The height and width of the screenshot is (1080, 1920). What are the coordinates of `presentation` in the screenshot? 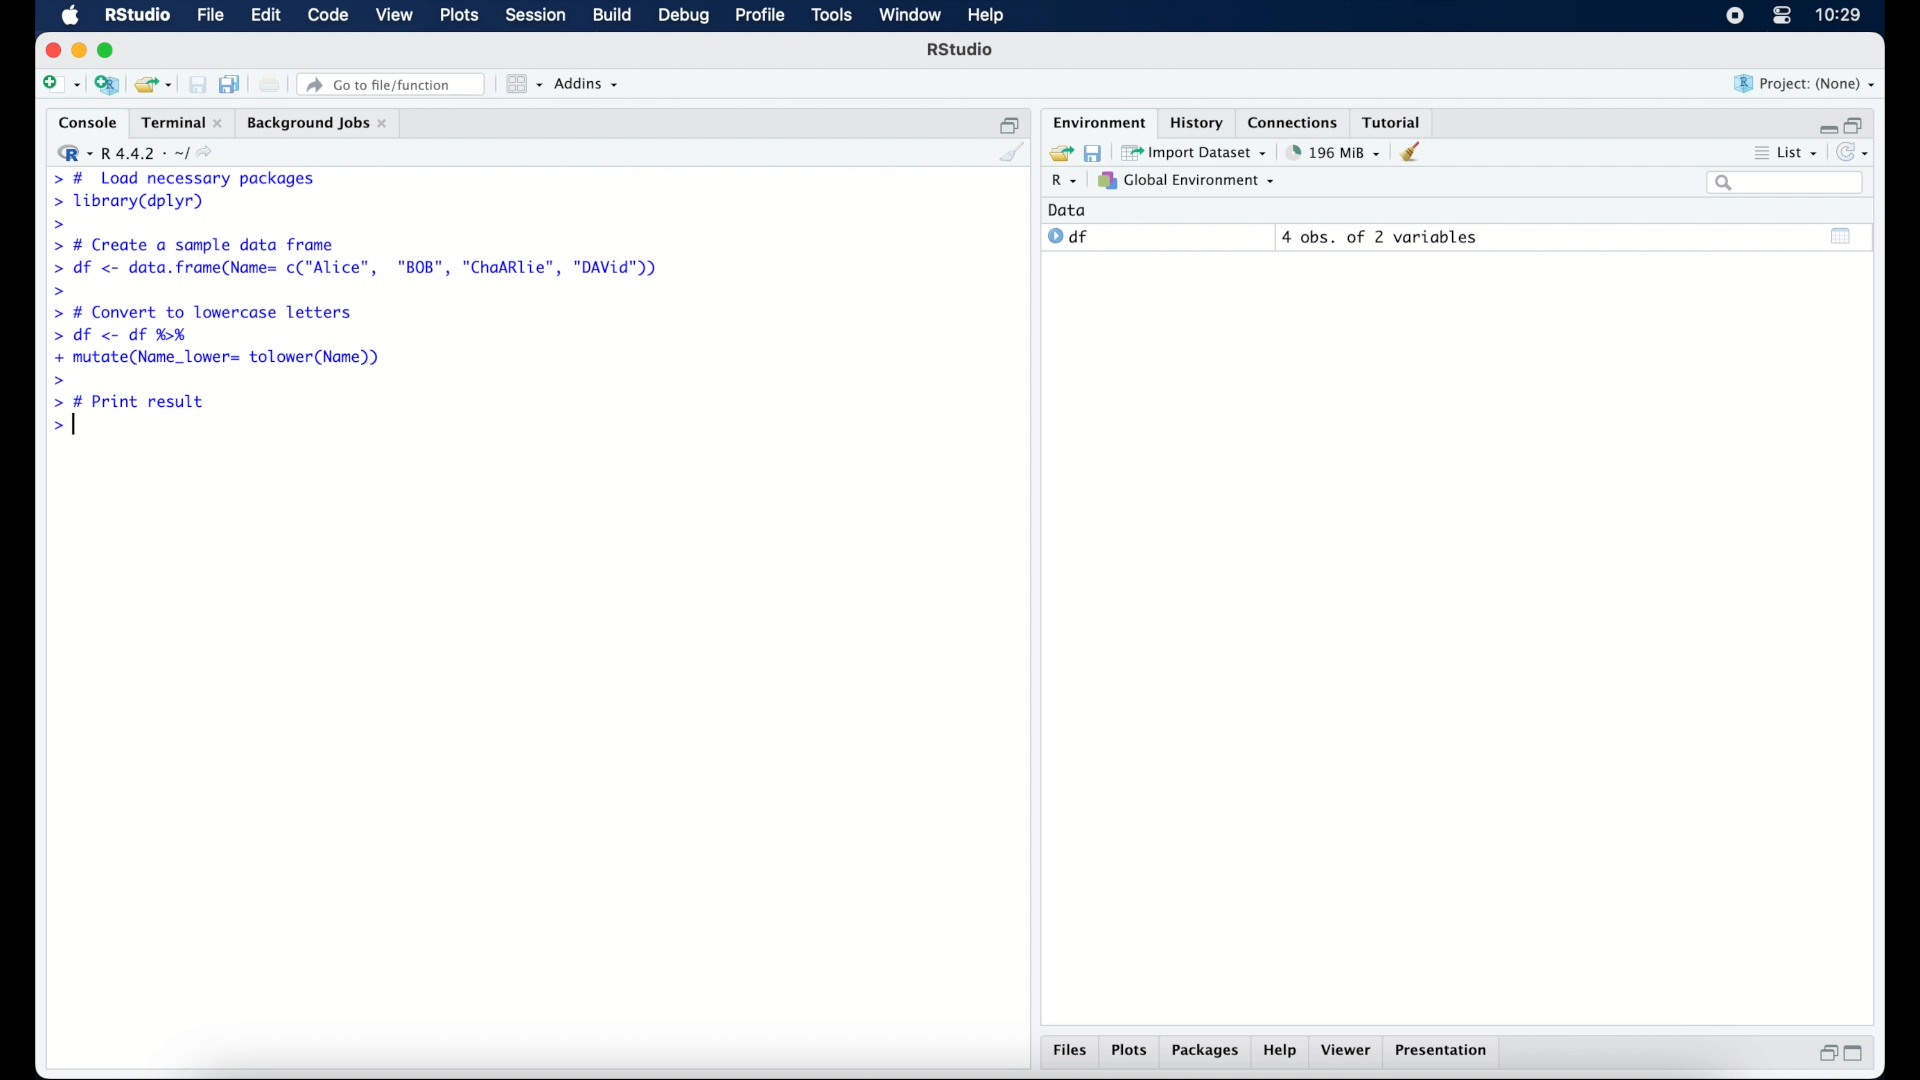 It's located at (1444, 1052).